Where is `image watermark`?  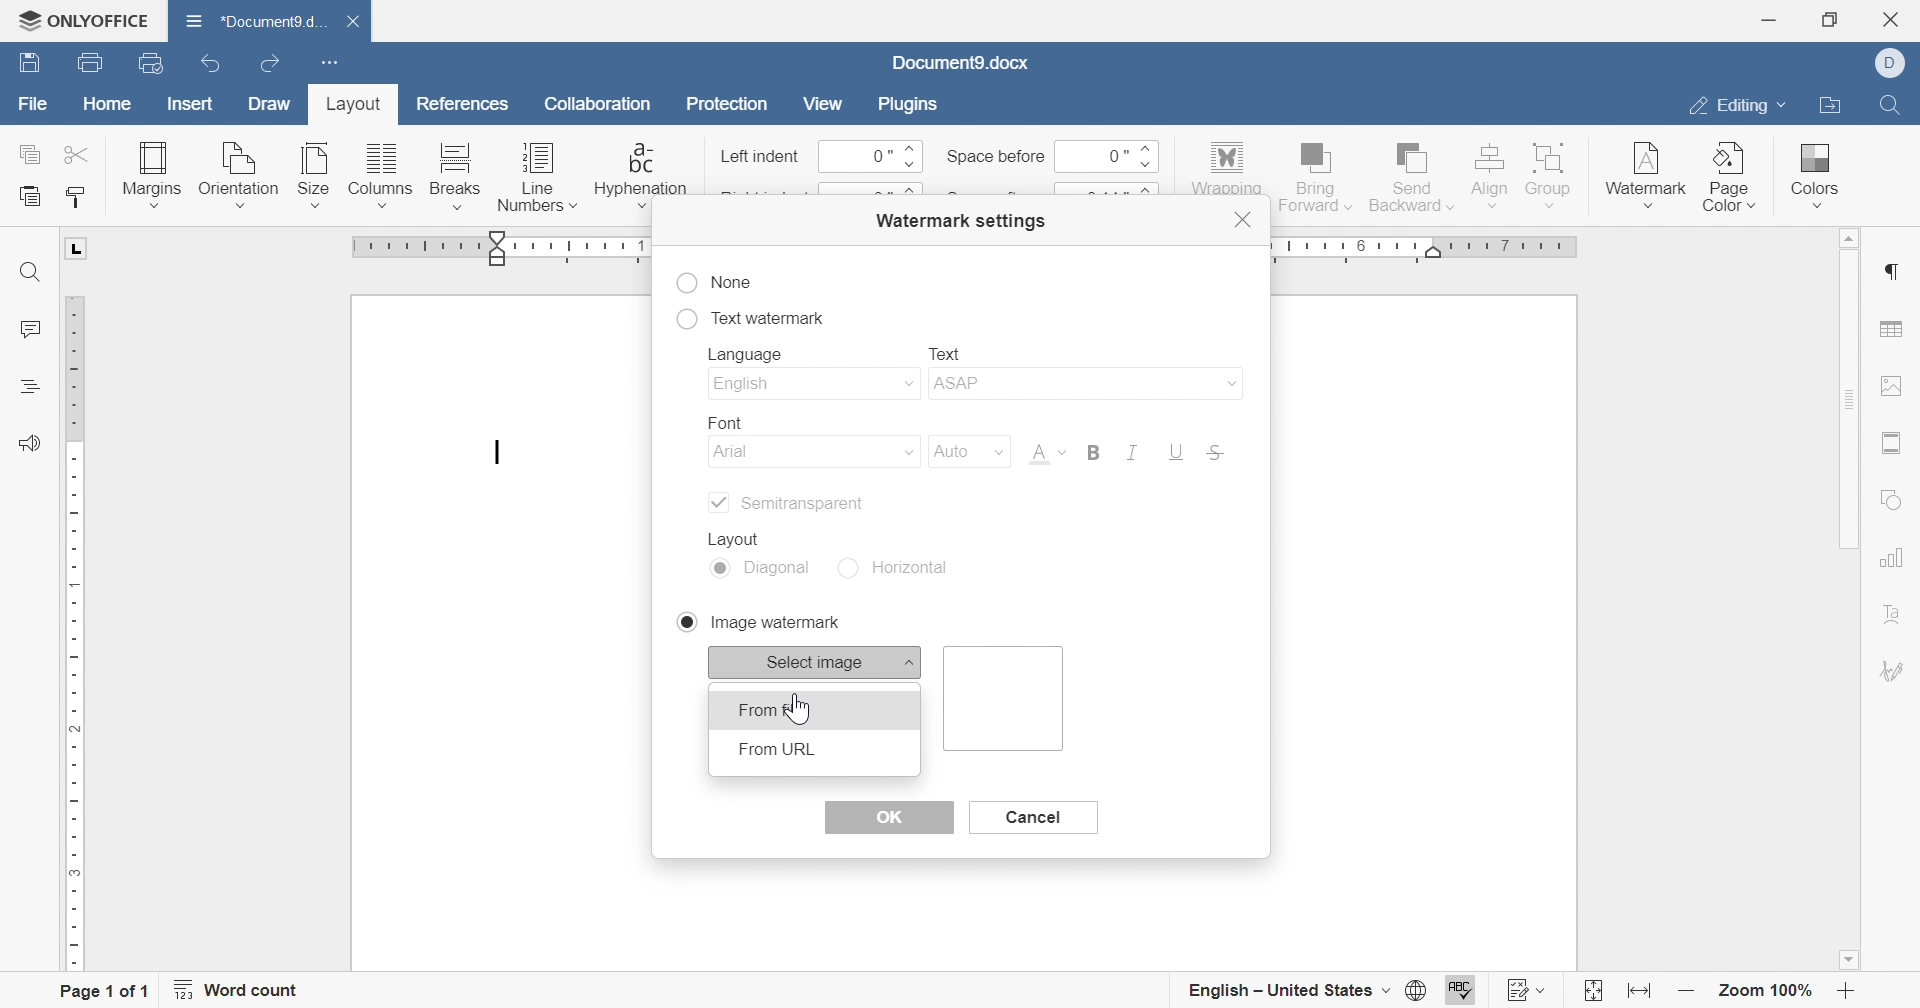 image watermark is located at coordinates (756, 621).